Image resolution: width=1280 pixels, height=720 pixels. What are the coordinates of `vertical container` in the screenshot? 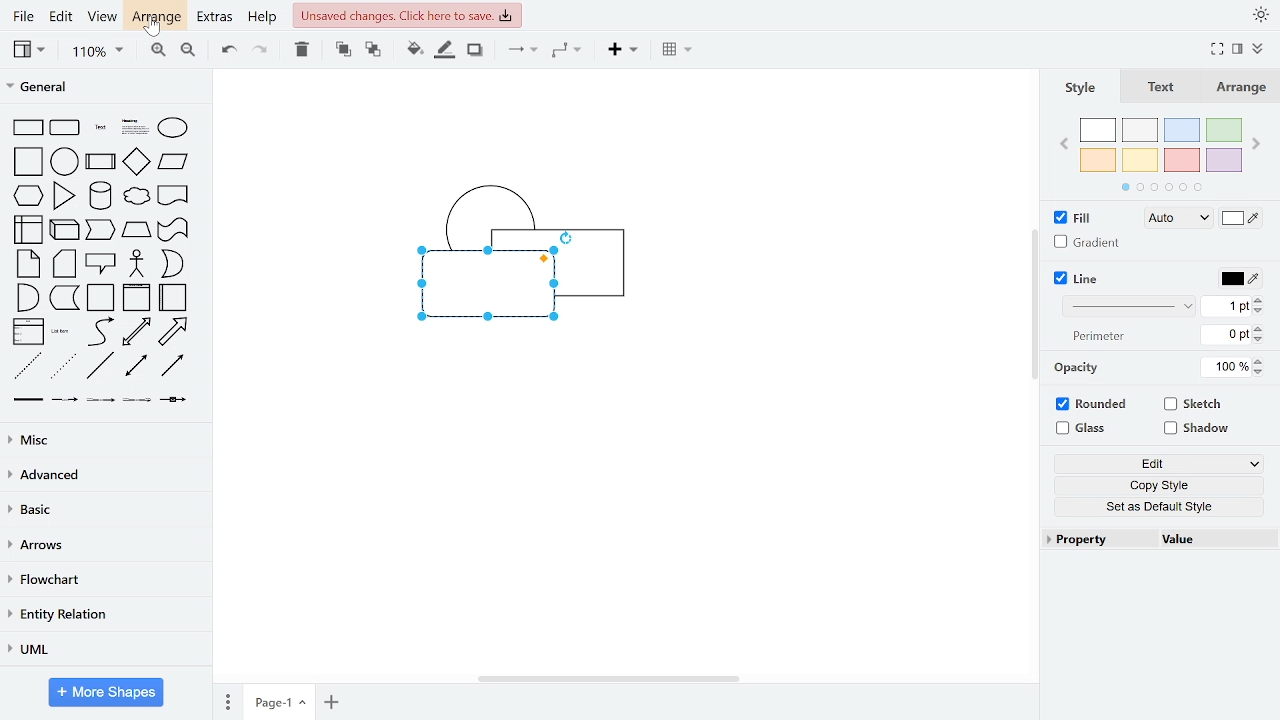 It's located at (138, 297).